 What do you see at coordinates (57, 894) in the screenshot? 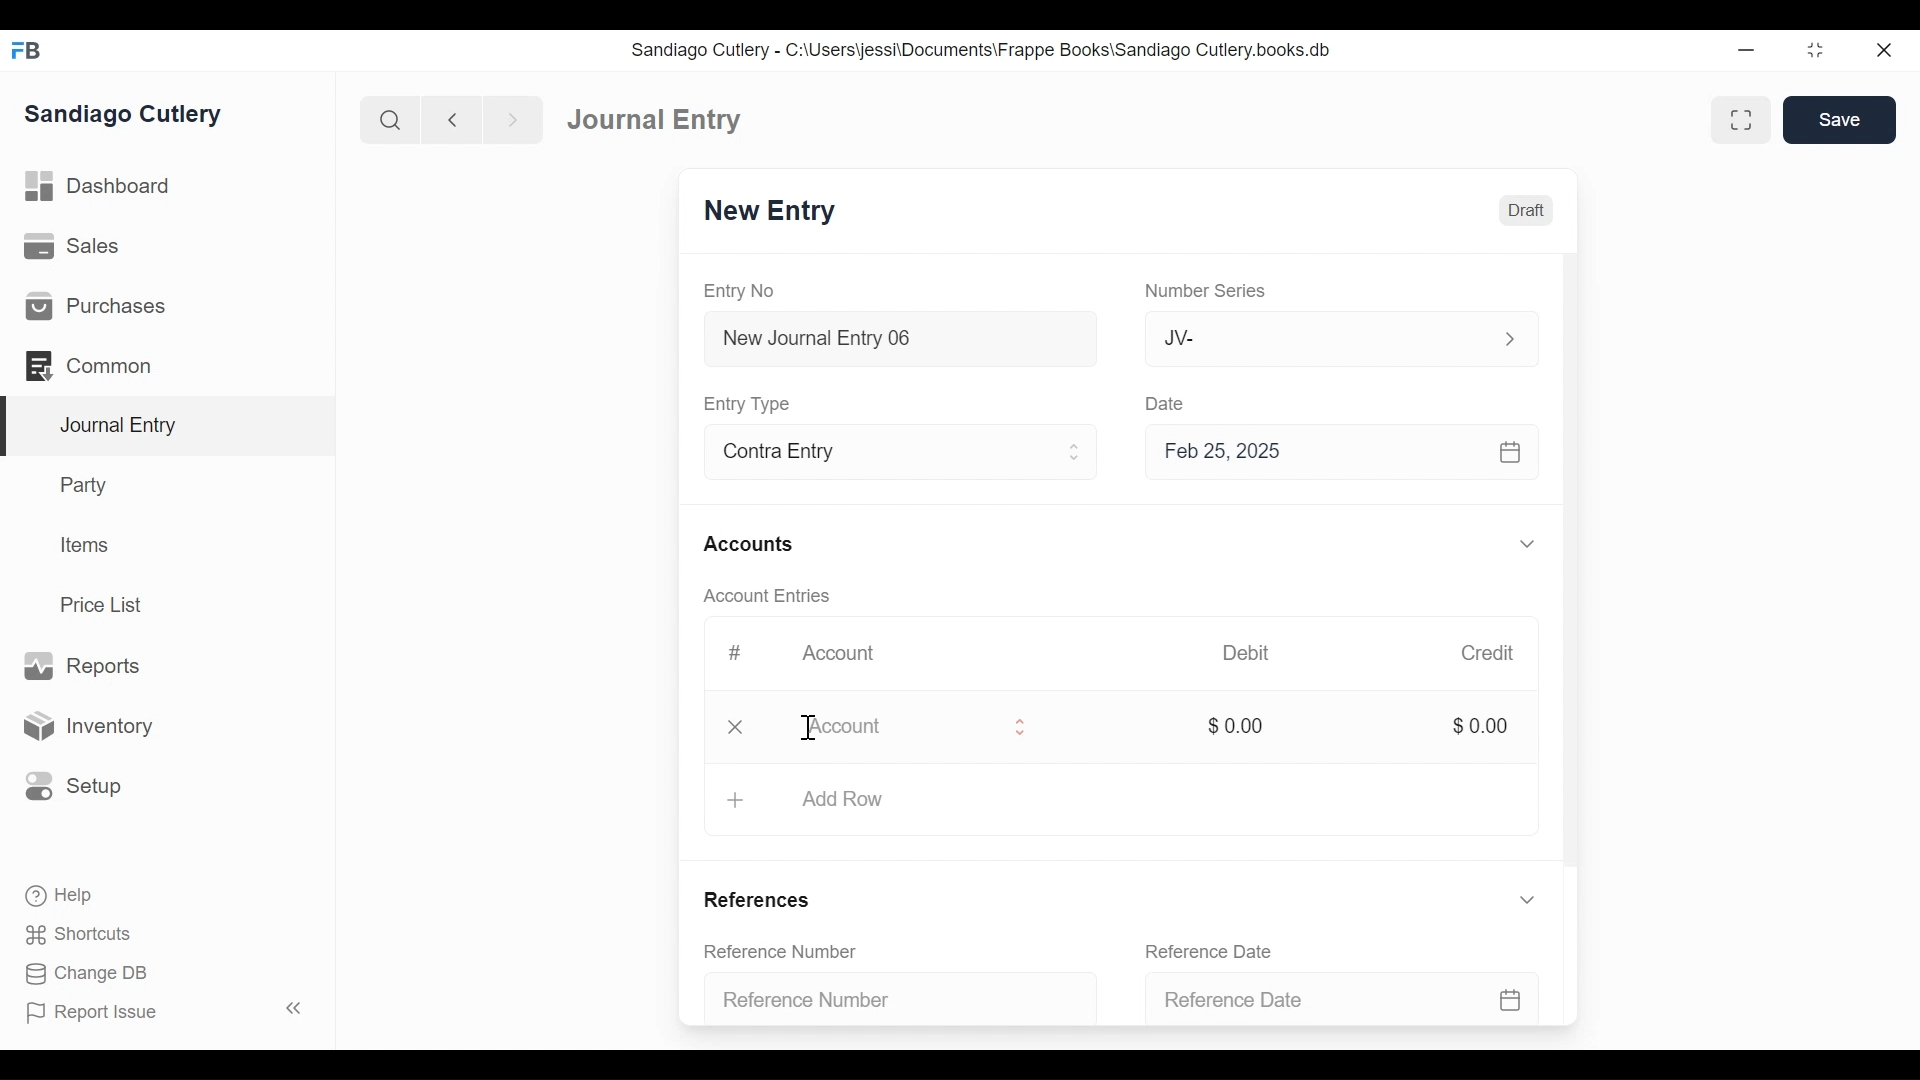
I see `Help` at bounding box center [57, 894].